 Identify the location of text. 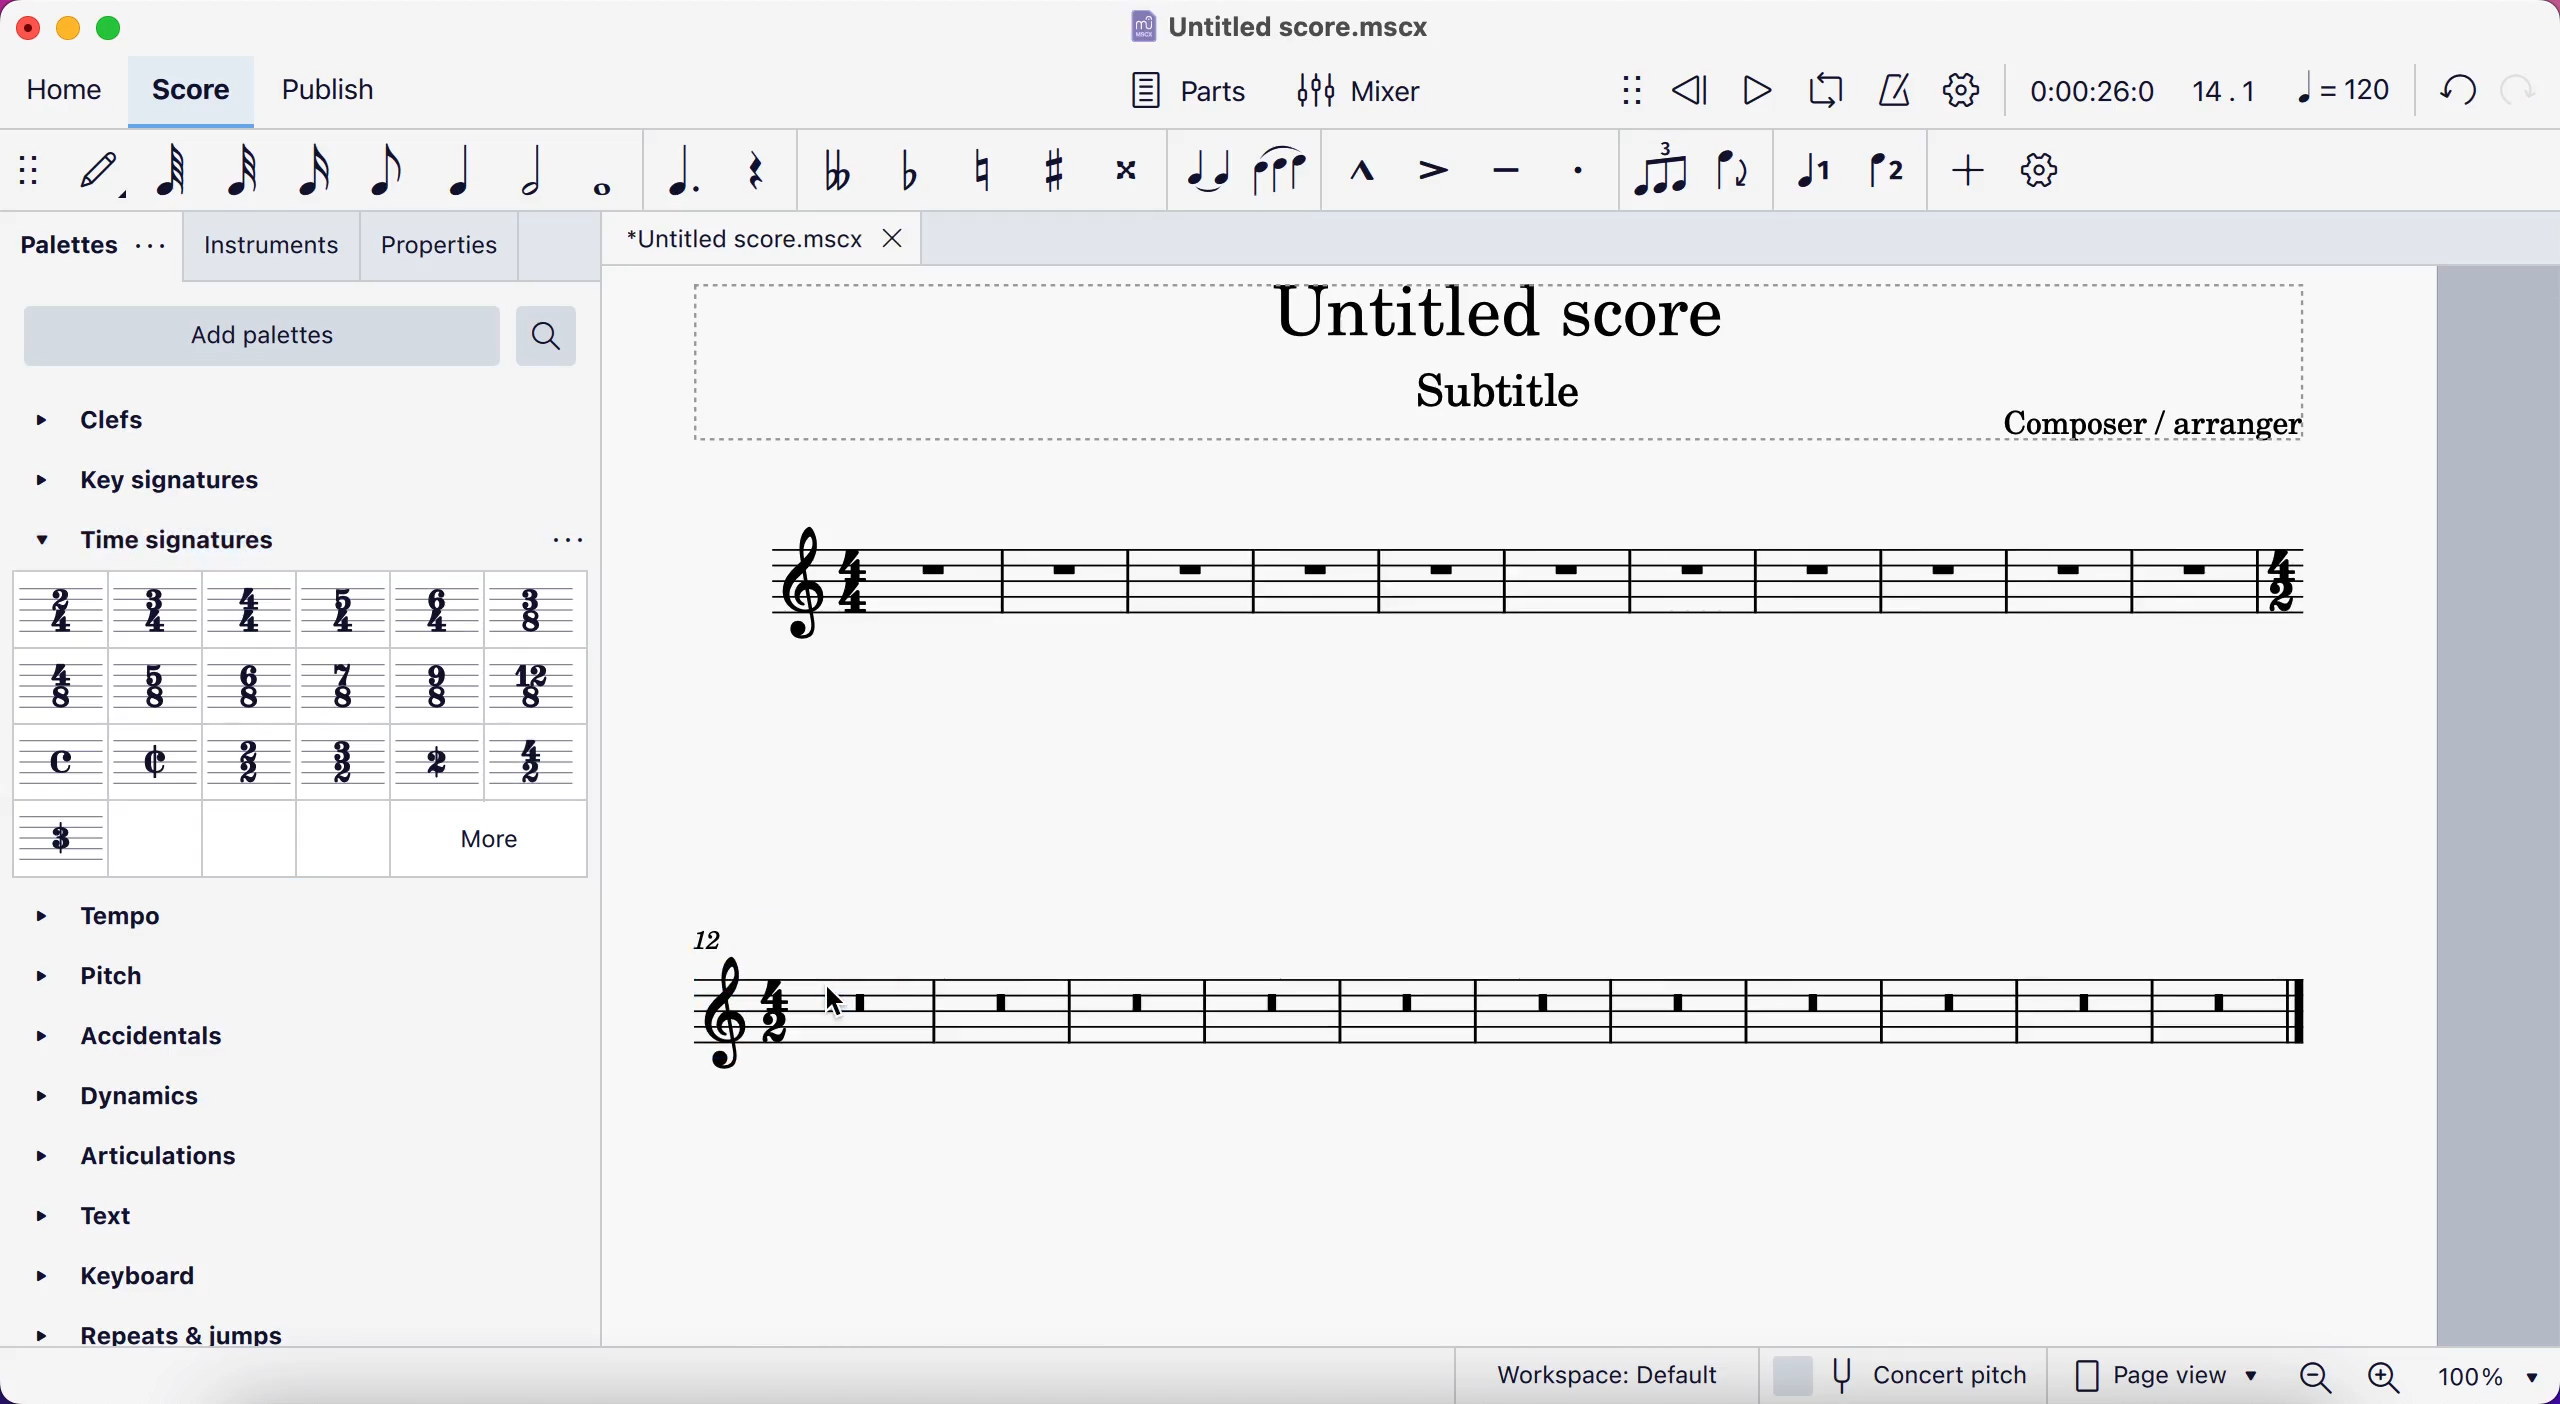
(99, 1212).